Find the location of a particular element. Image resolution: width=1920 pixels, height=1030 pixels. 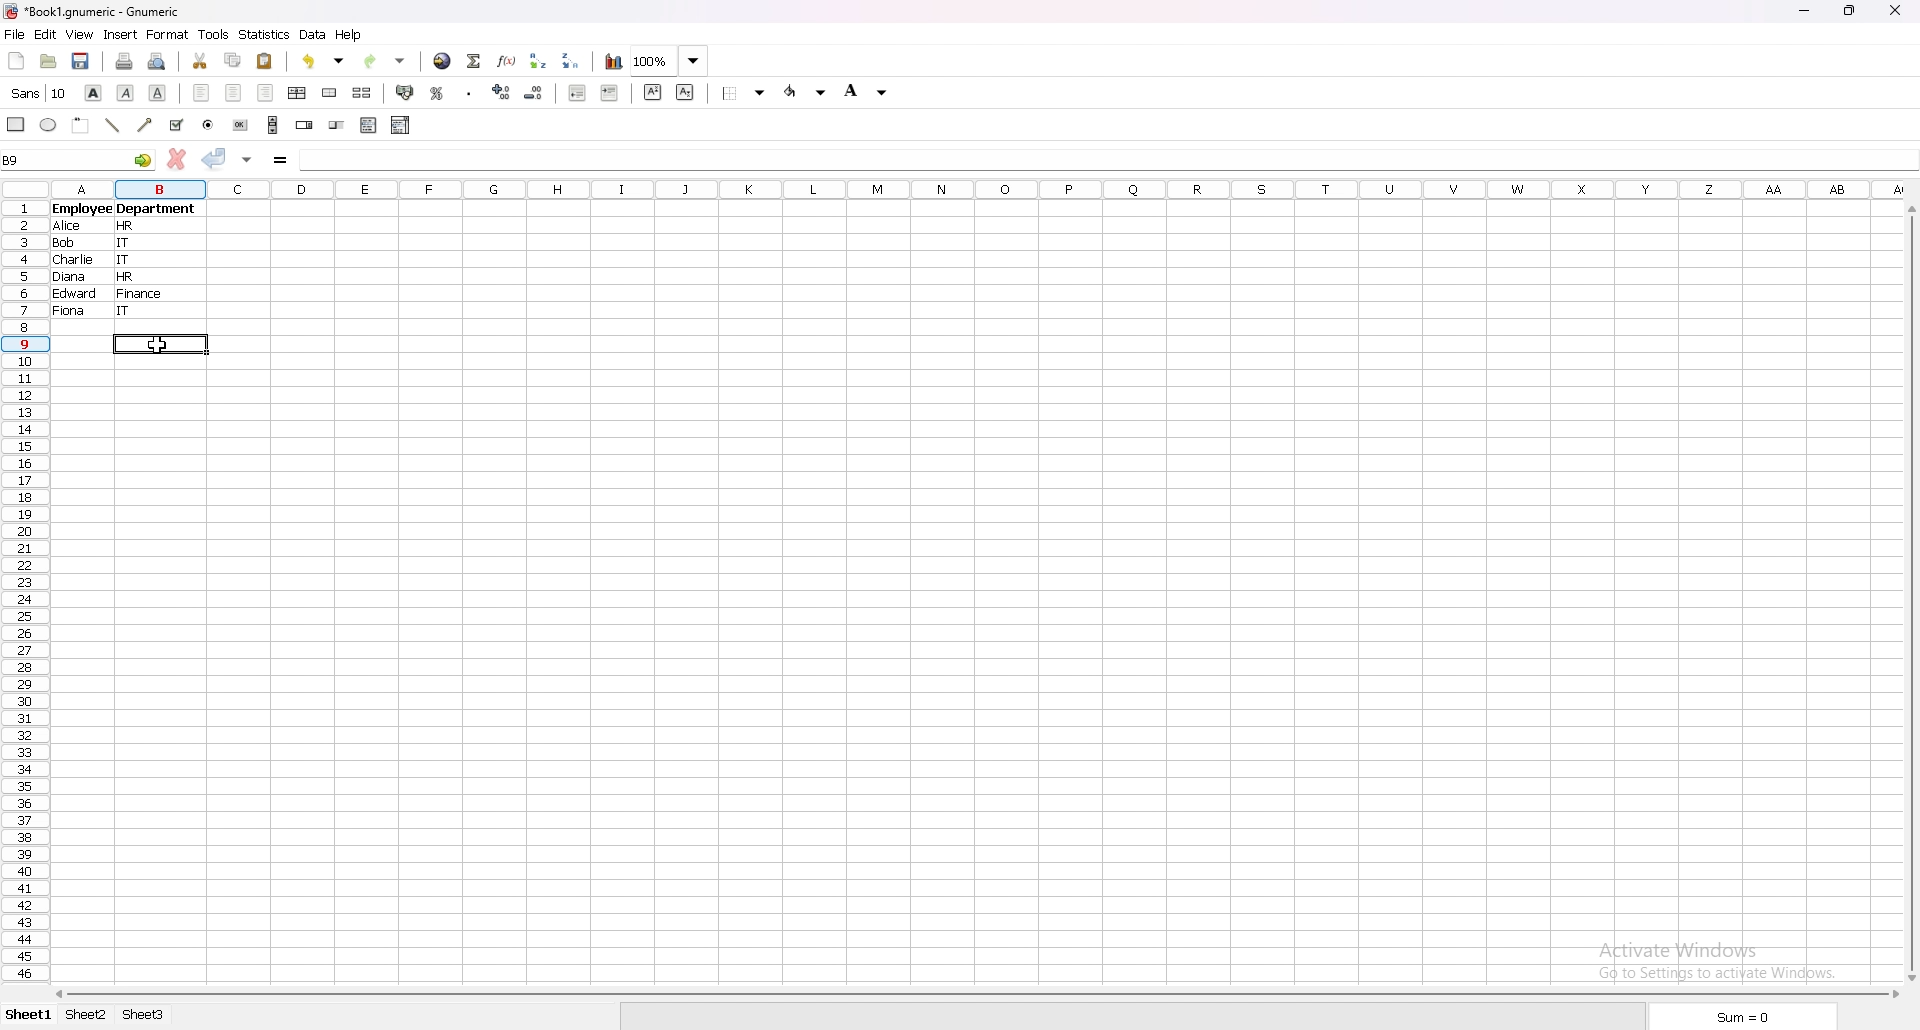

split merged cells is located at coordinates (363, 92).